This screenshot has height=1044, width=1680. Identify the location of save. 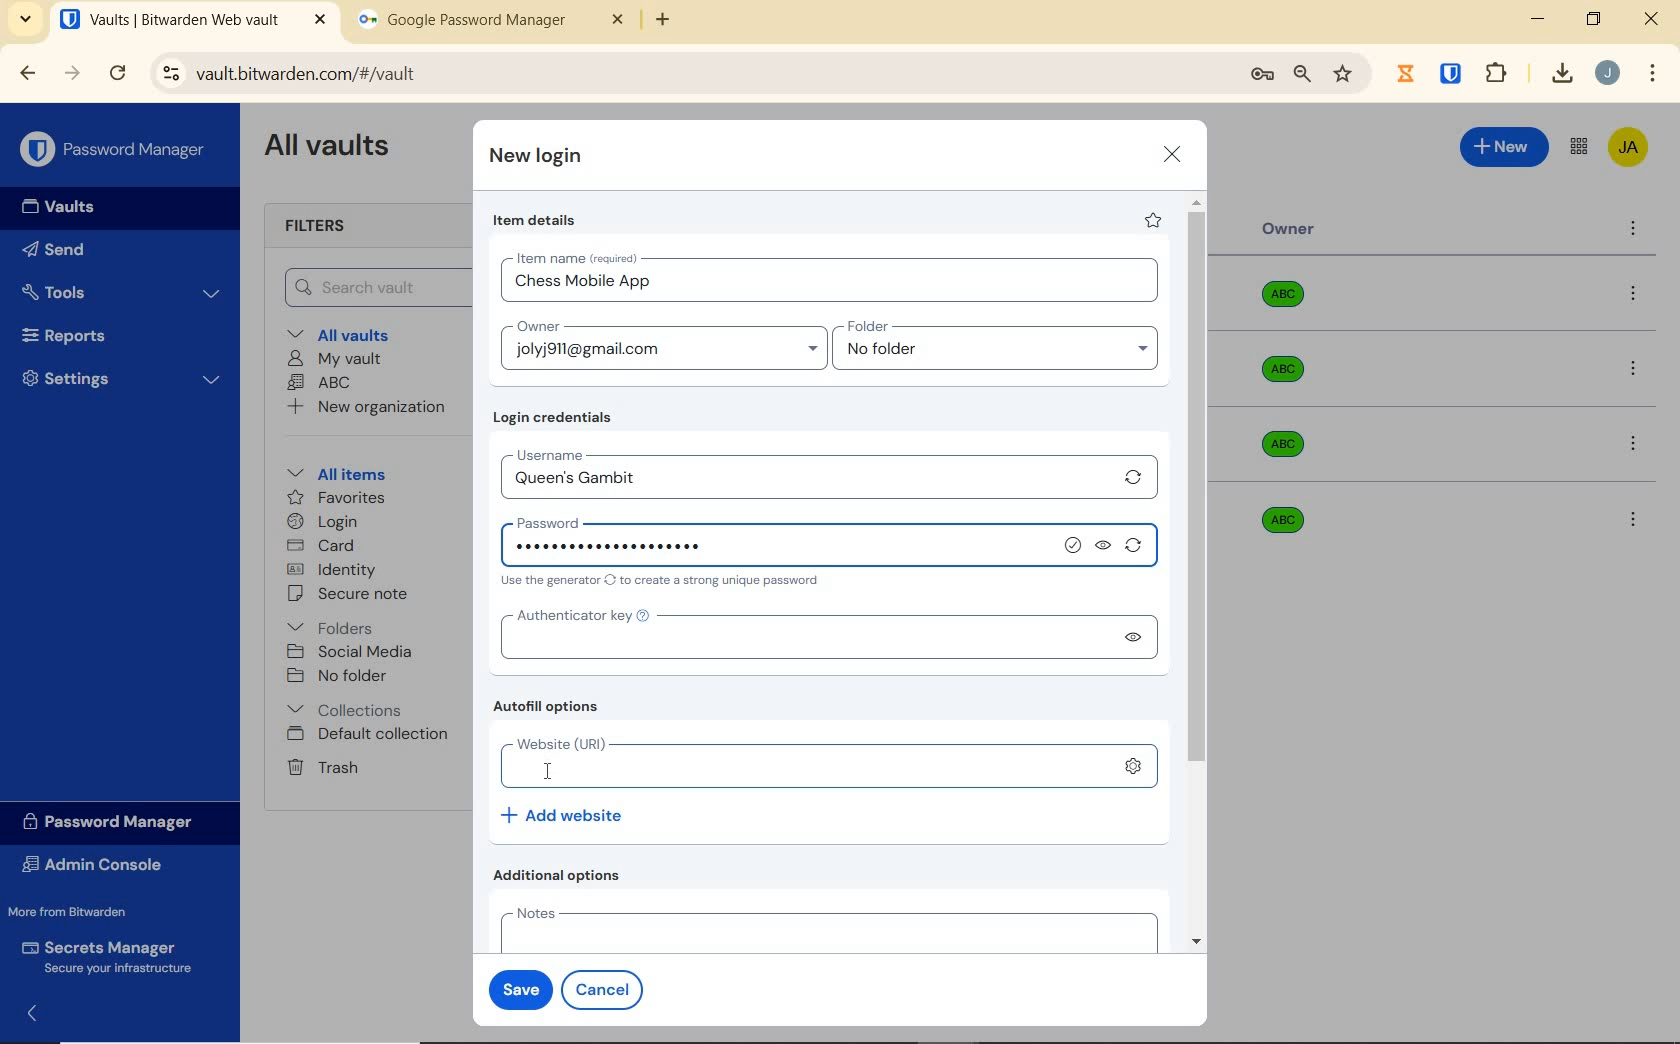
(516, 987).